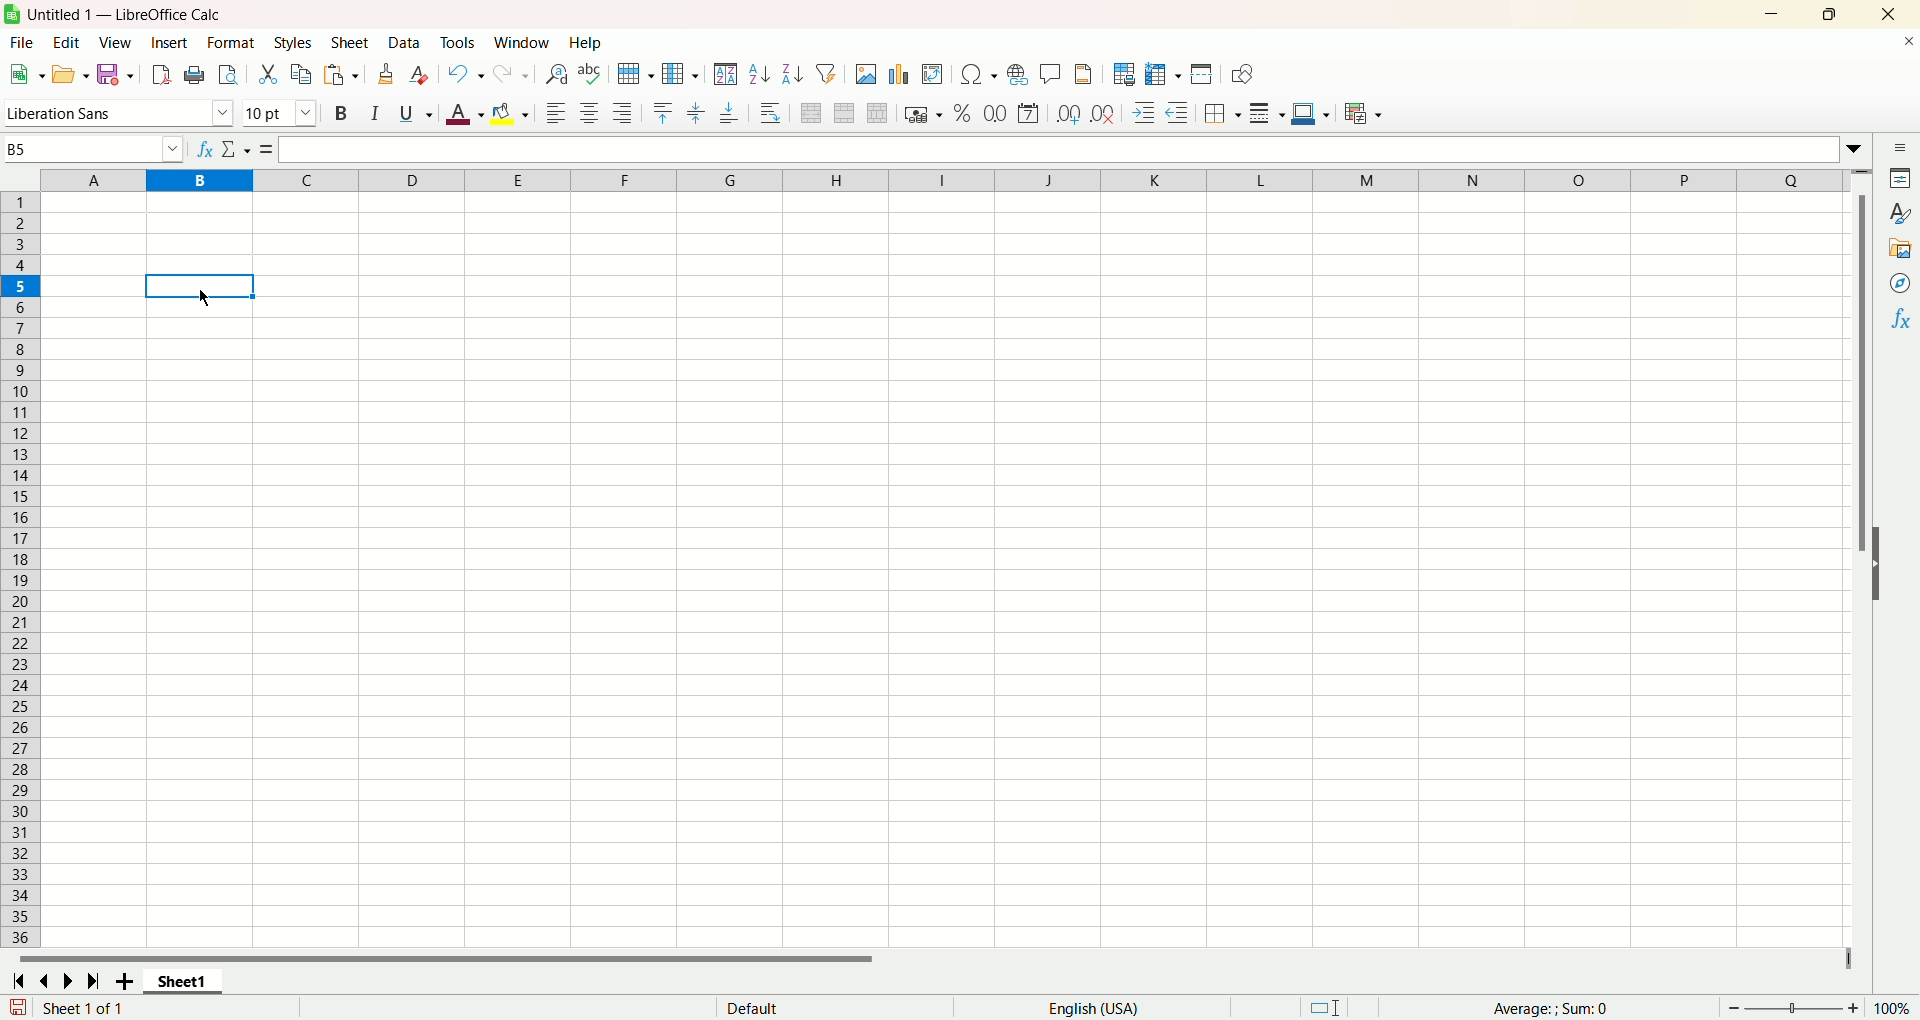 This screenshot has width=1920, height=1020. What do you see at coordinates (464, 116) in the screenshot?
I see `font color` at bounding box center [464, 116].